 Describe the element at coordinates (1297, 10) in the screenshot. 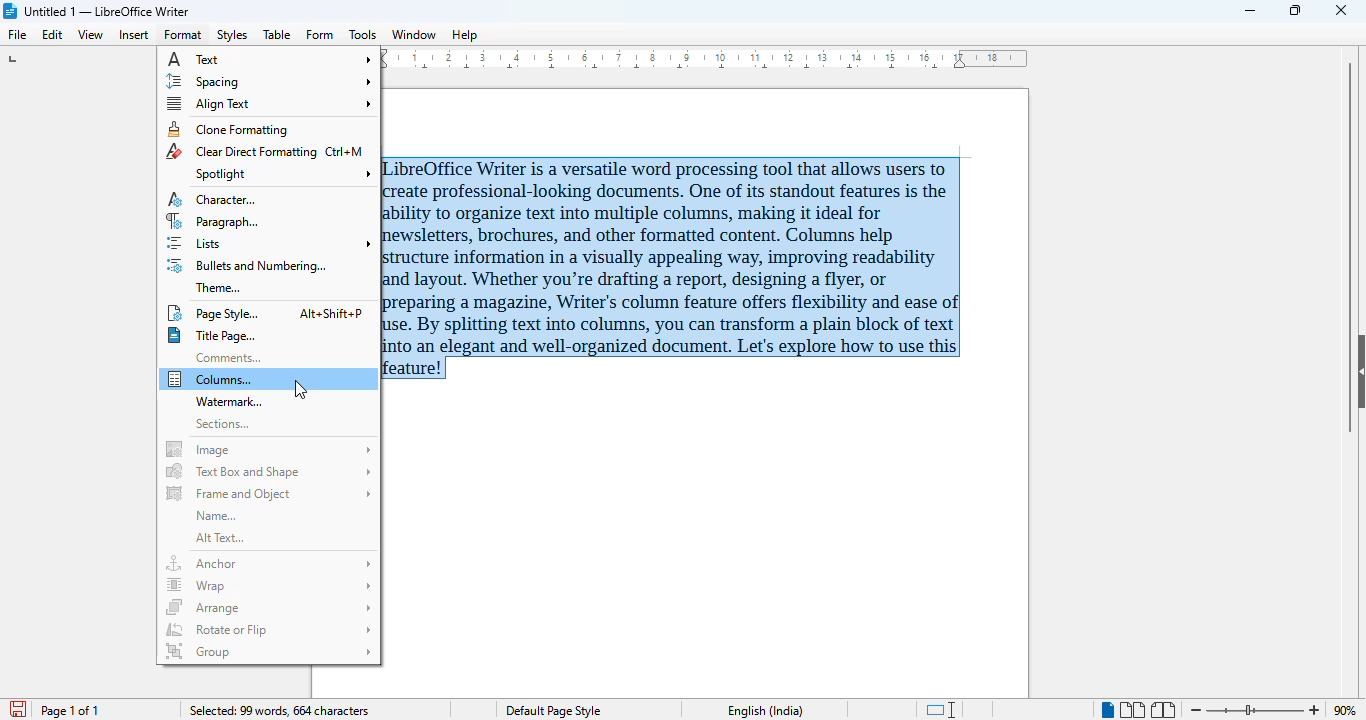

I see `maximize` at that location.